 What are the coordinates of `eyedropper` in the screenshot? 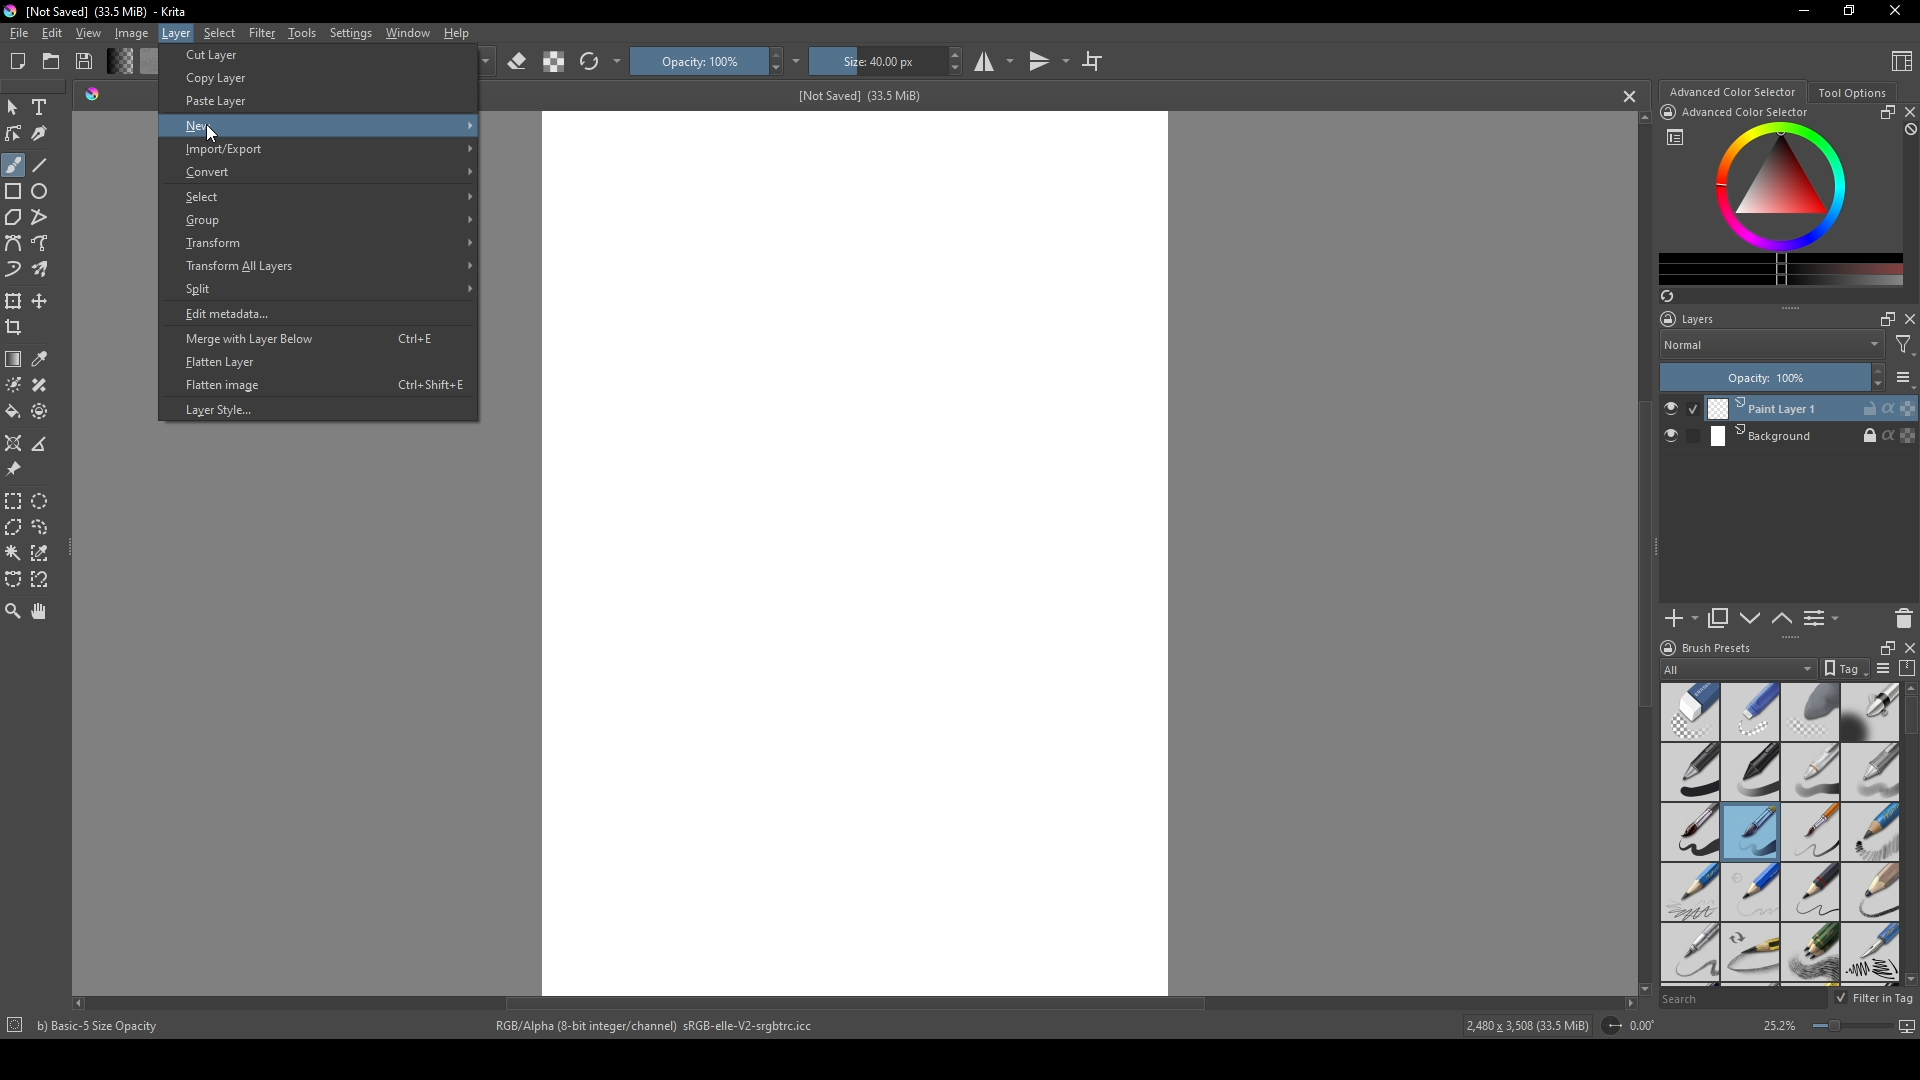 It's located at (42, 359).